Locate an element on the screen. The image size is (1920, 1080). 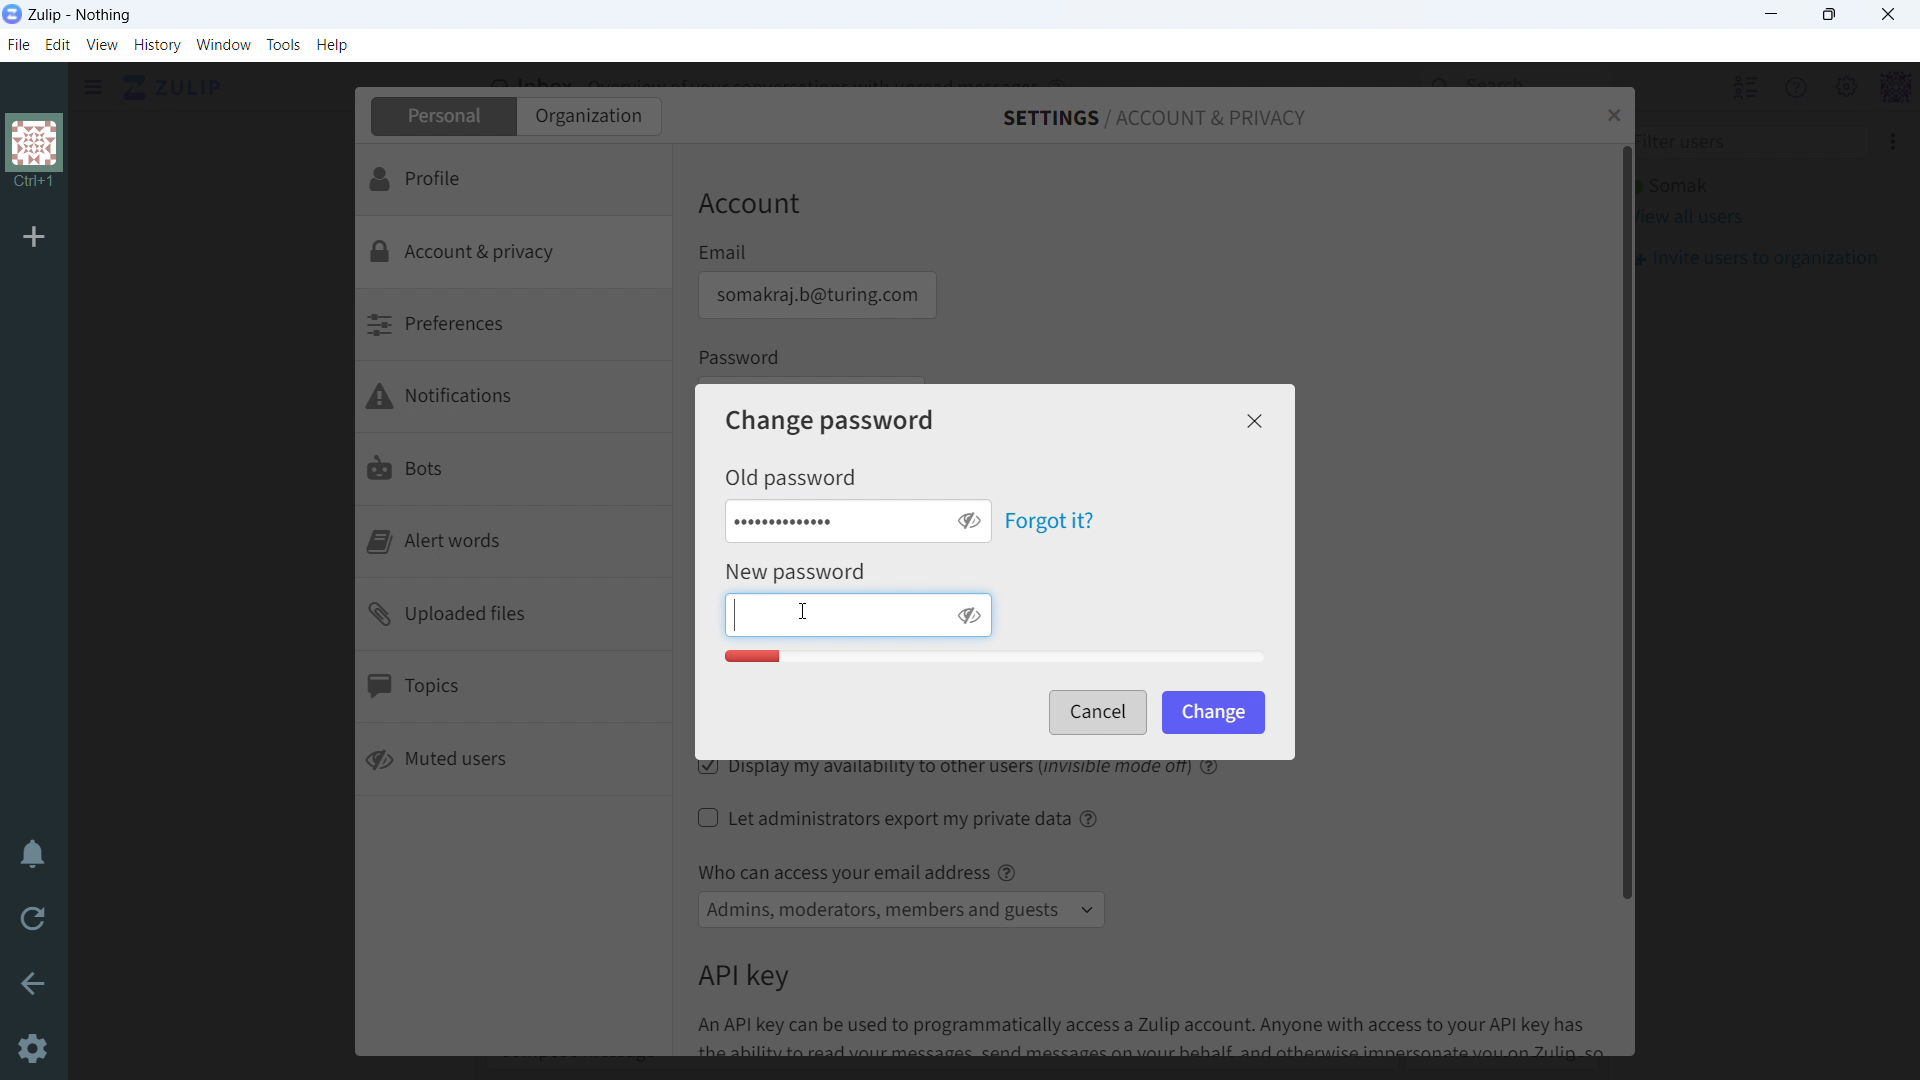
enable do not disturb is located at coordinates (33, 853).